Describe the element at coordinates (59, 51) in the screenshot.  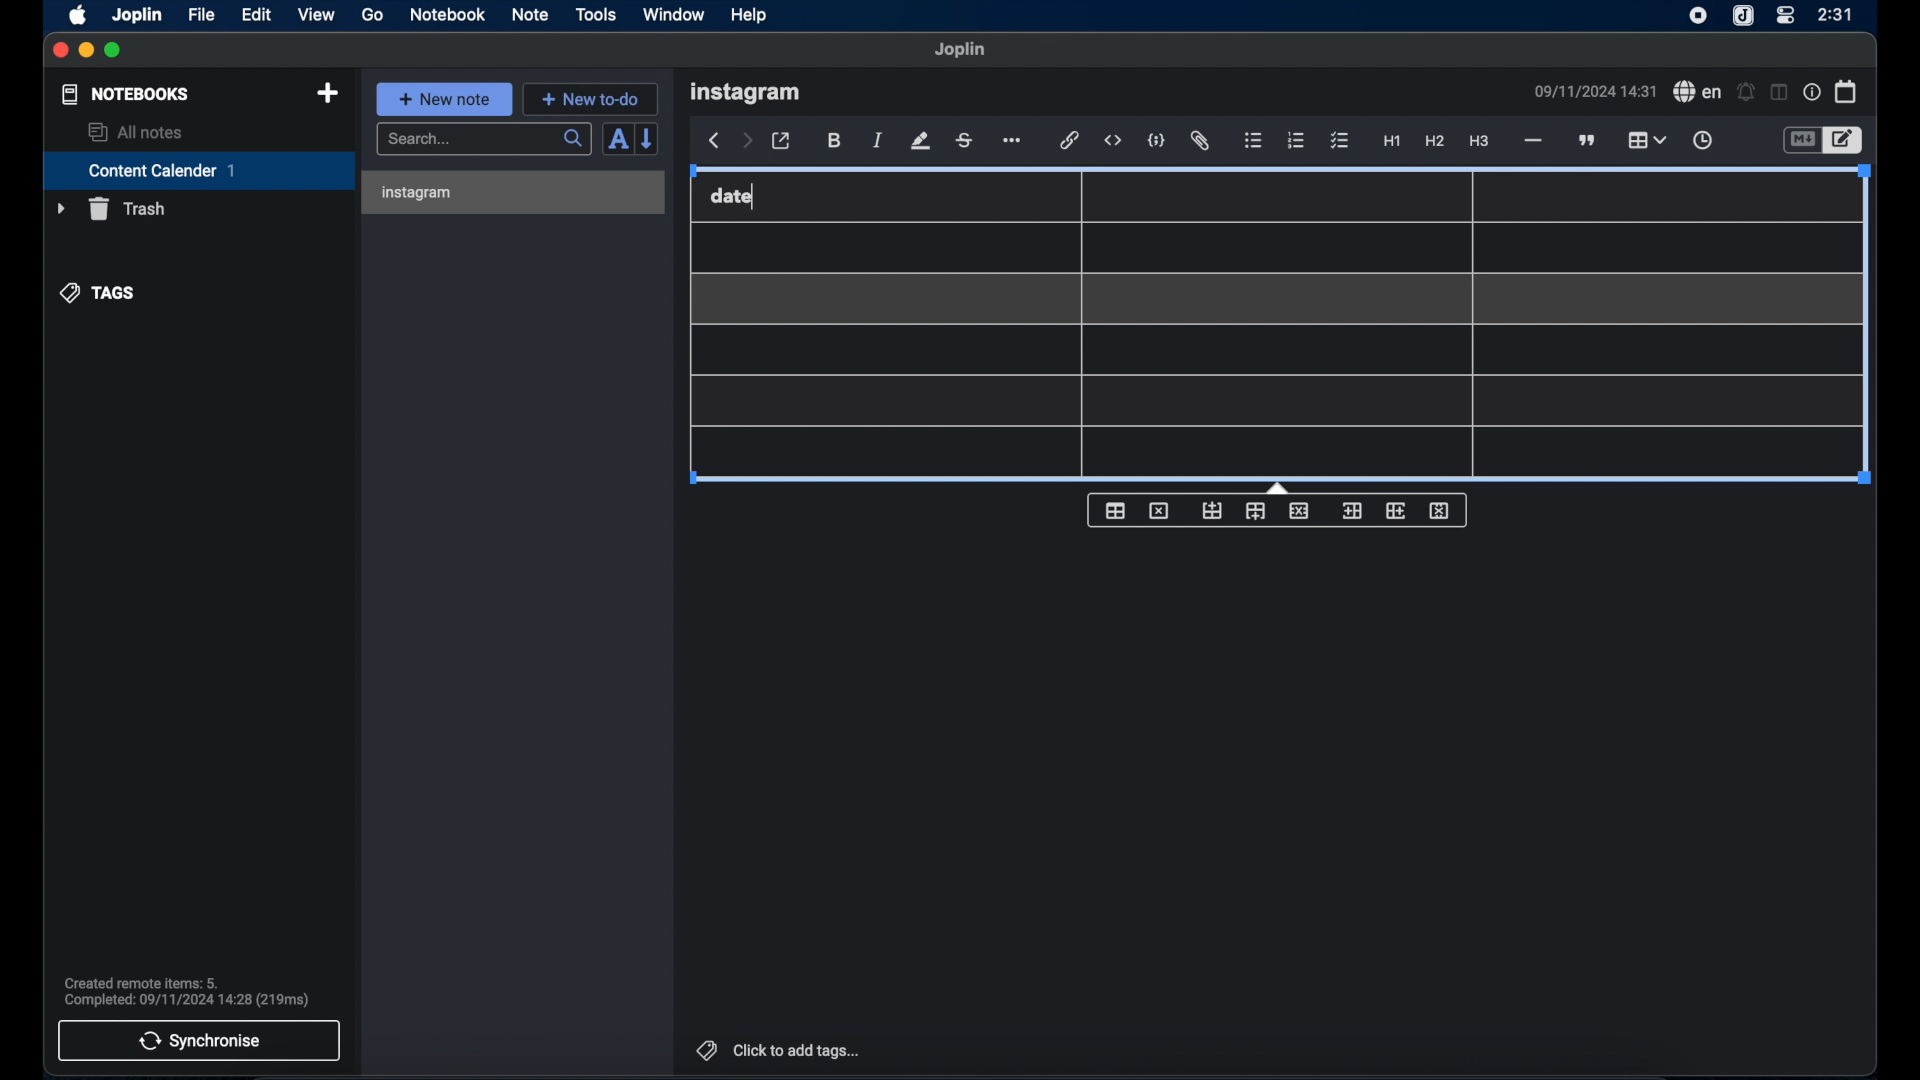
I see `close` at that location.